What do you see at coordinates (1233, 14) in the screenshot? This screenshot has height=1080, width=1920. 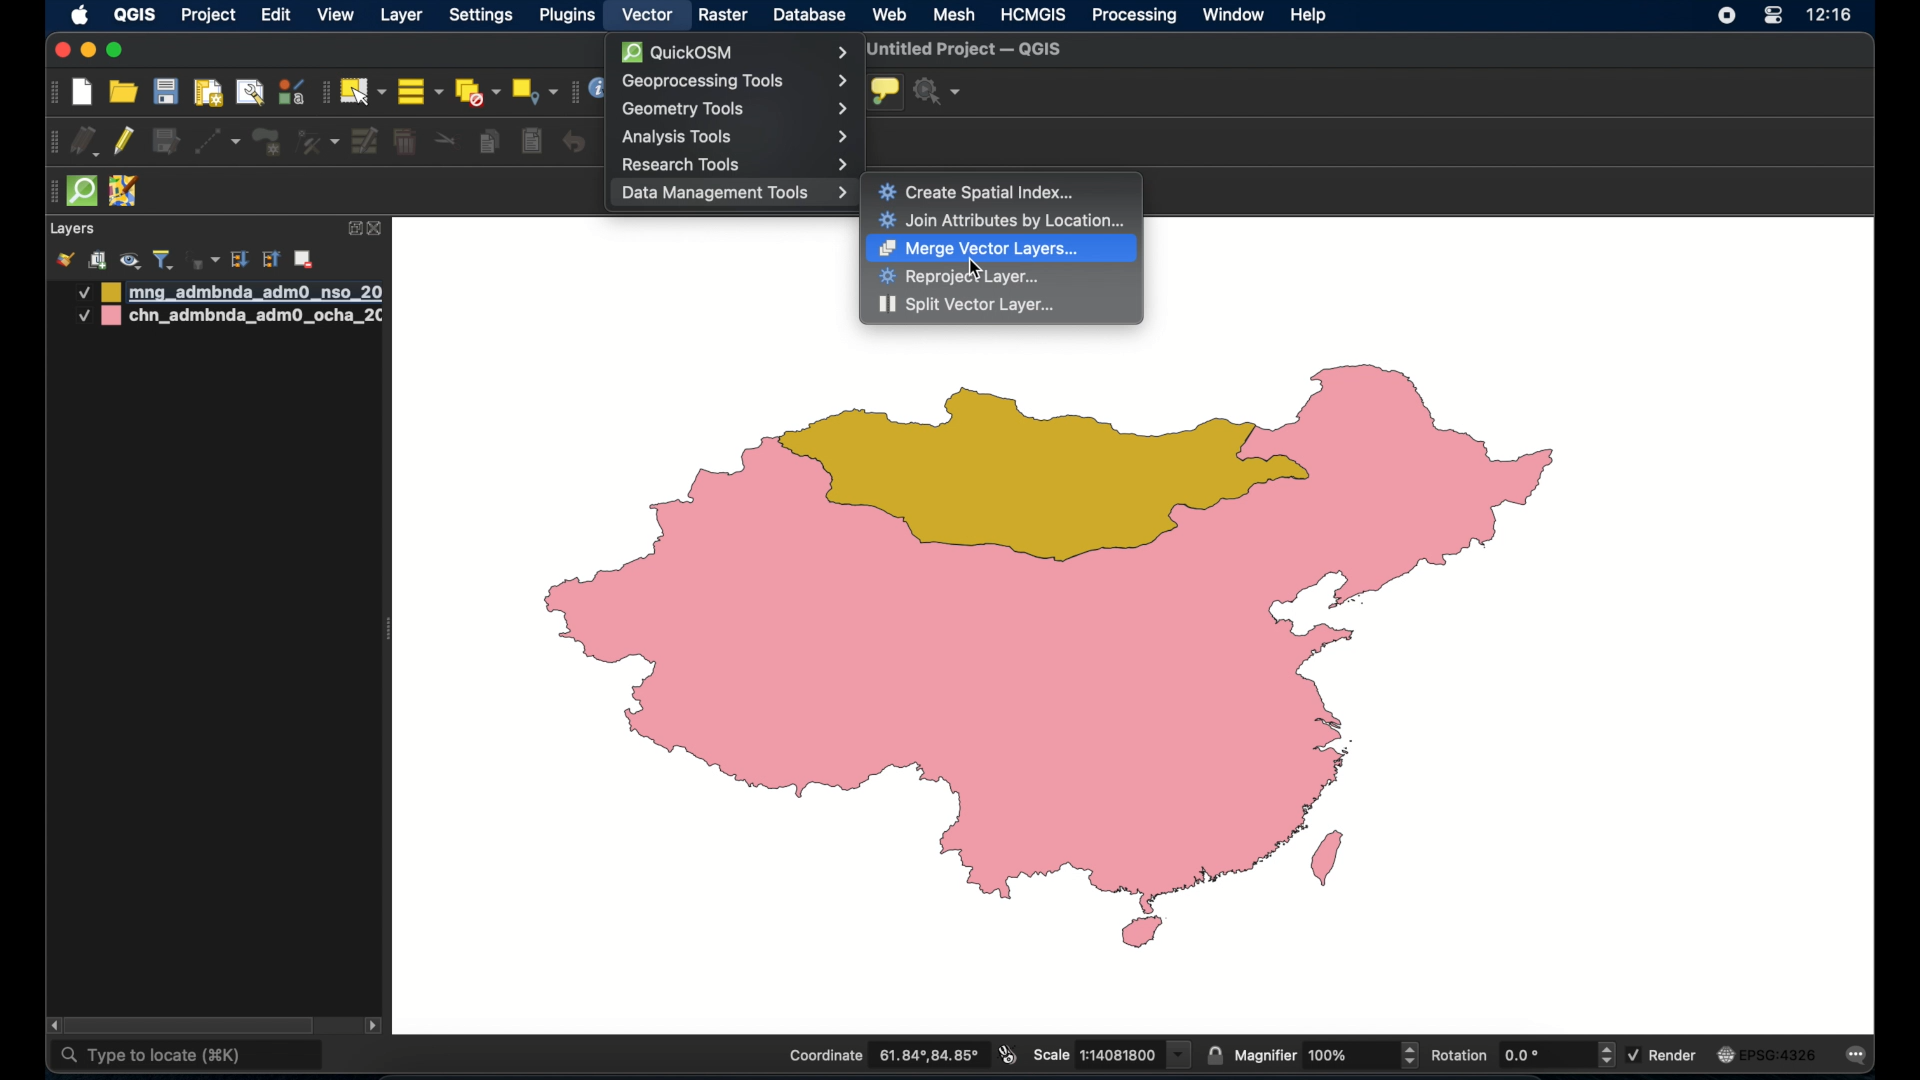 I see `window` at bounding box center [1233, 14].